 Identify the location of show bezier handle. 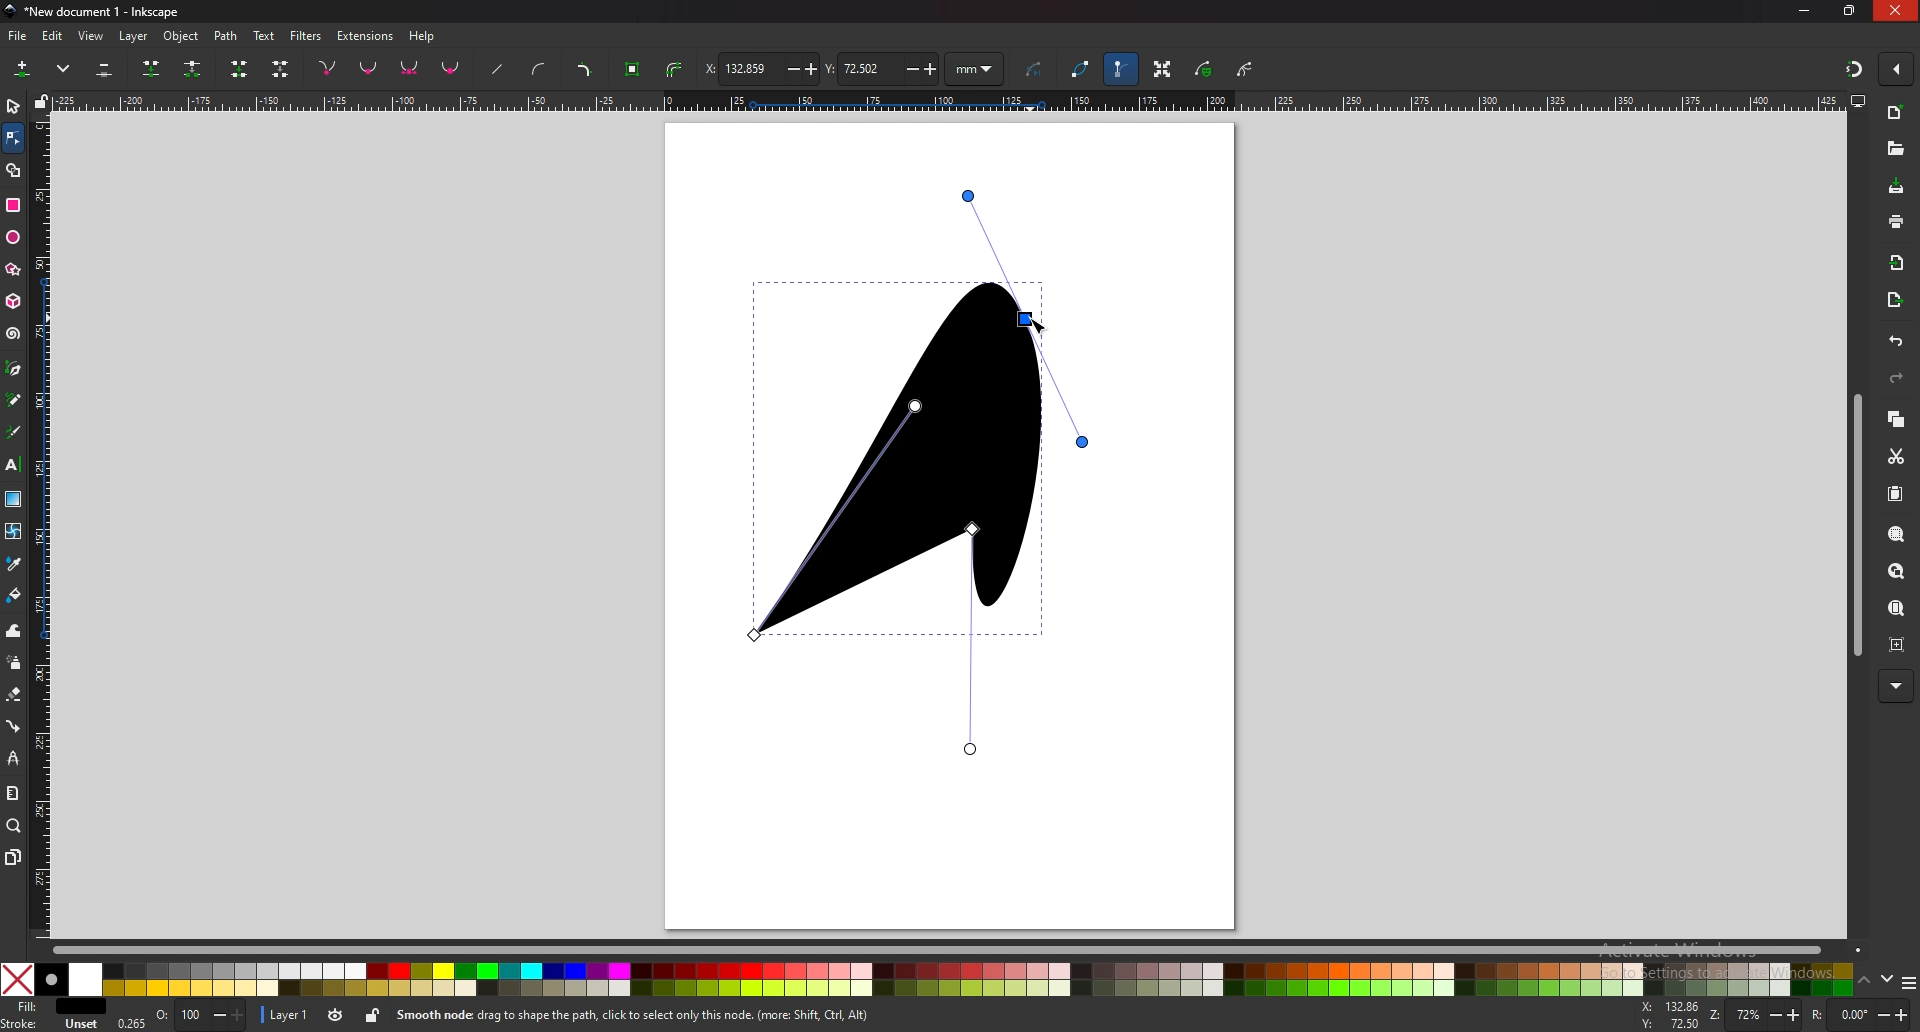
(1121, 69).